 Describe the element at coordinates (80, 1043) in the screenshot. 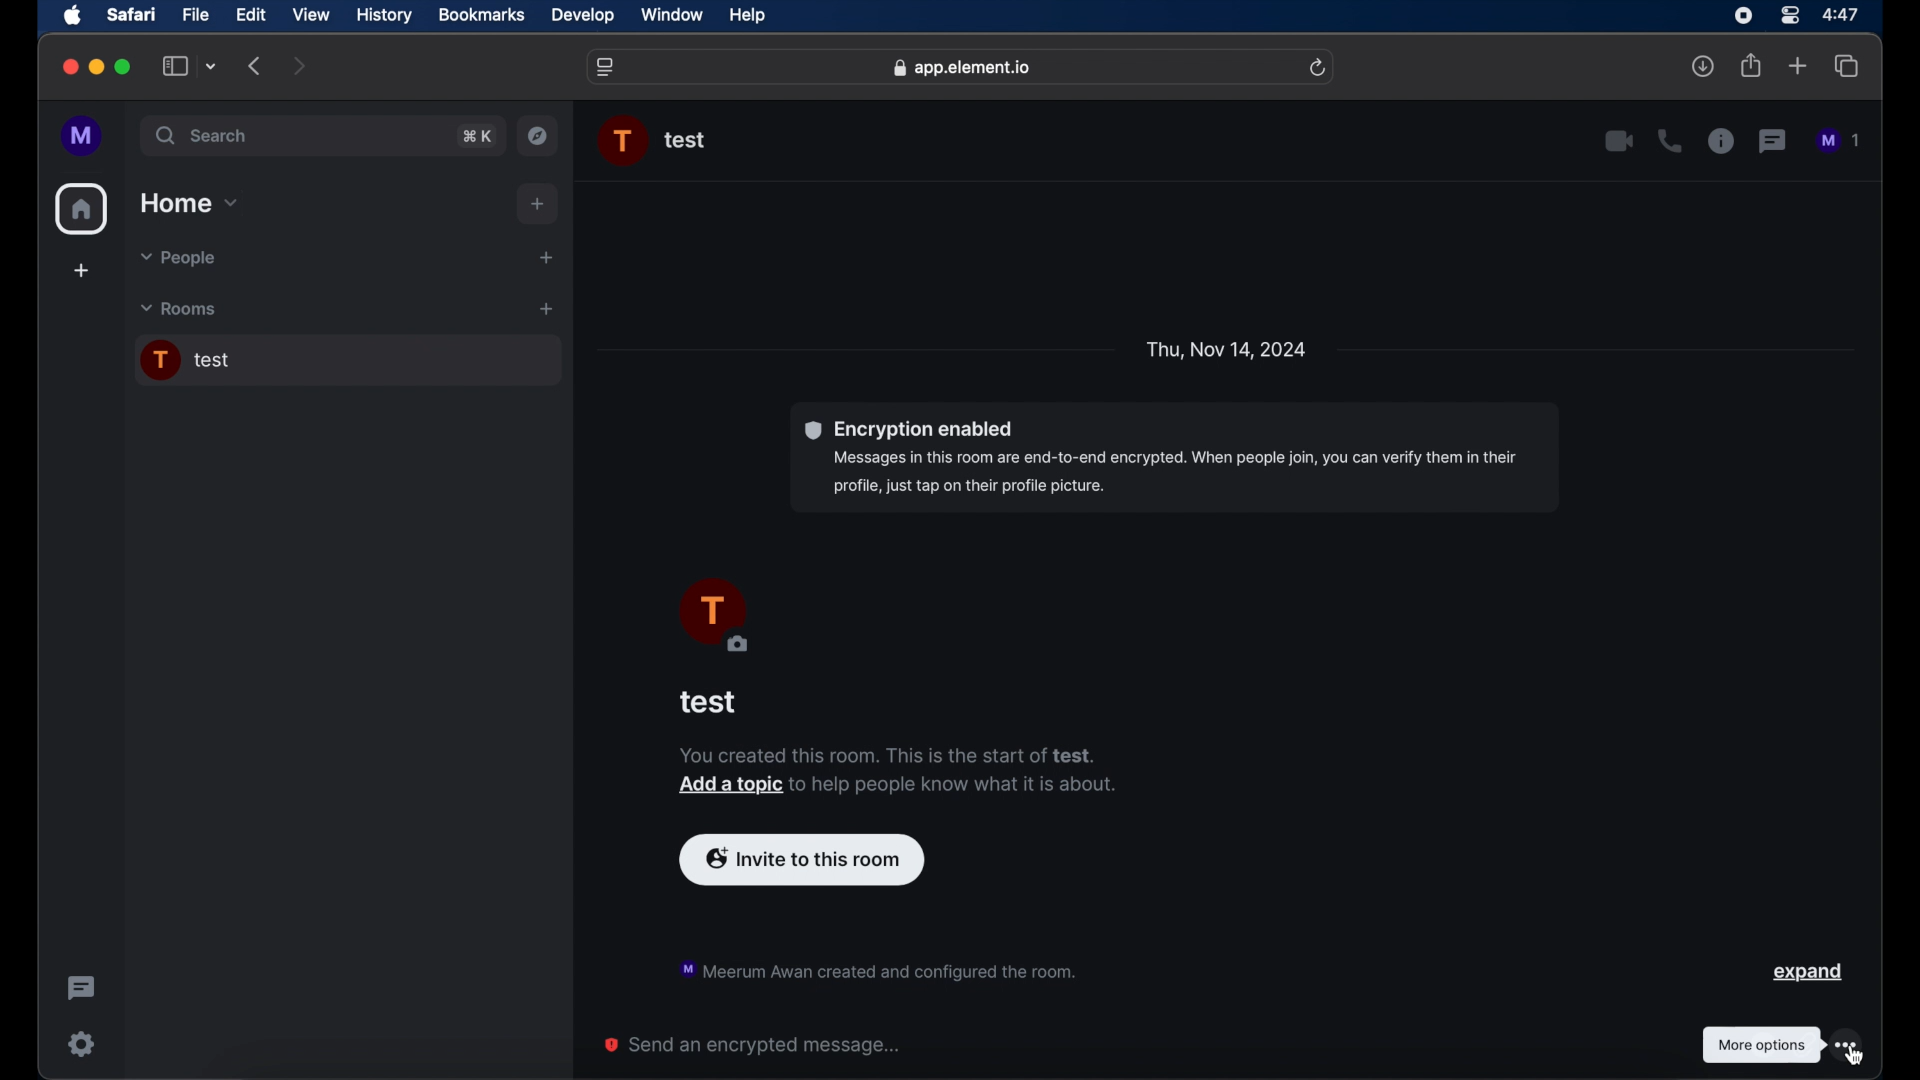

I see `settings` at that location.